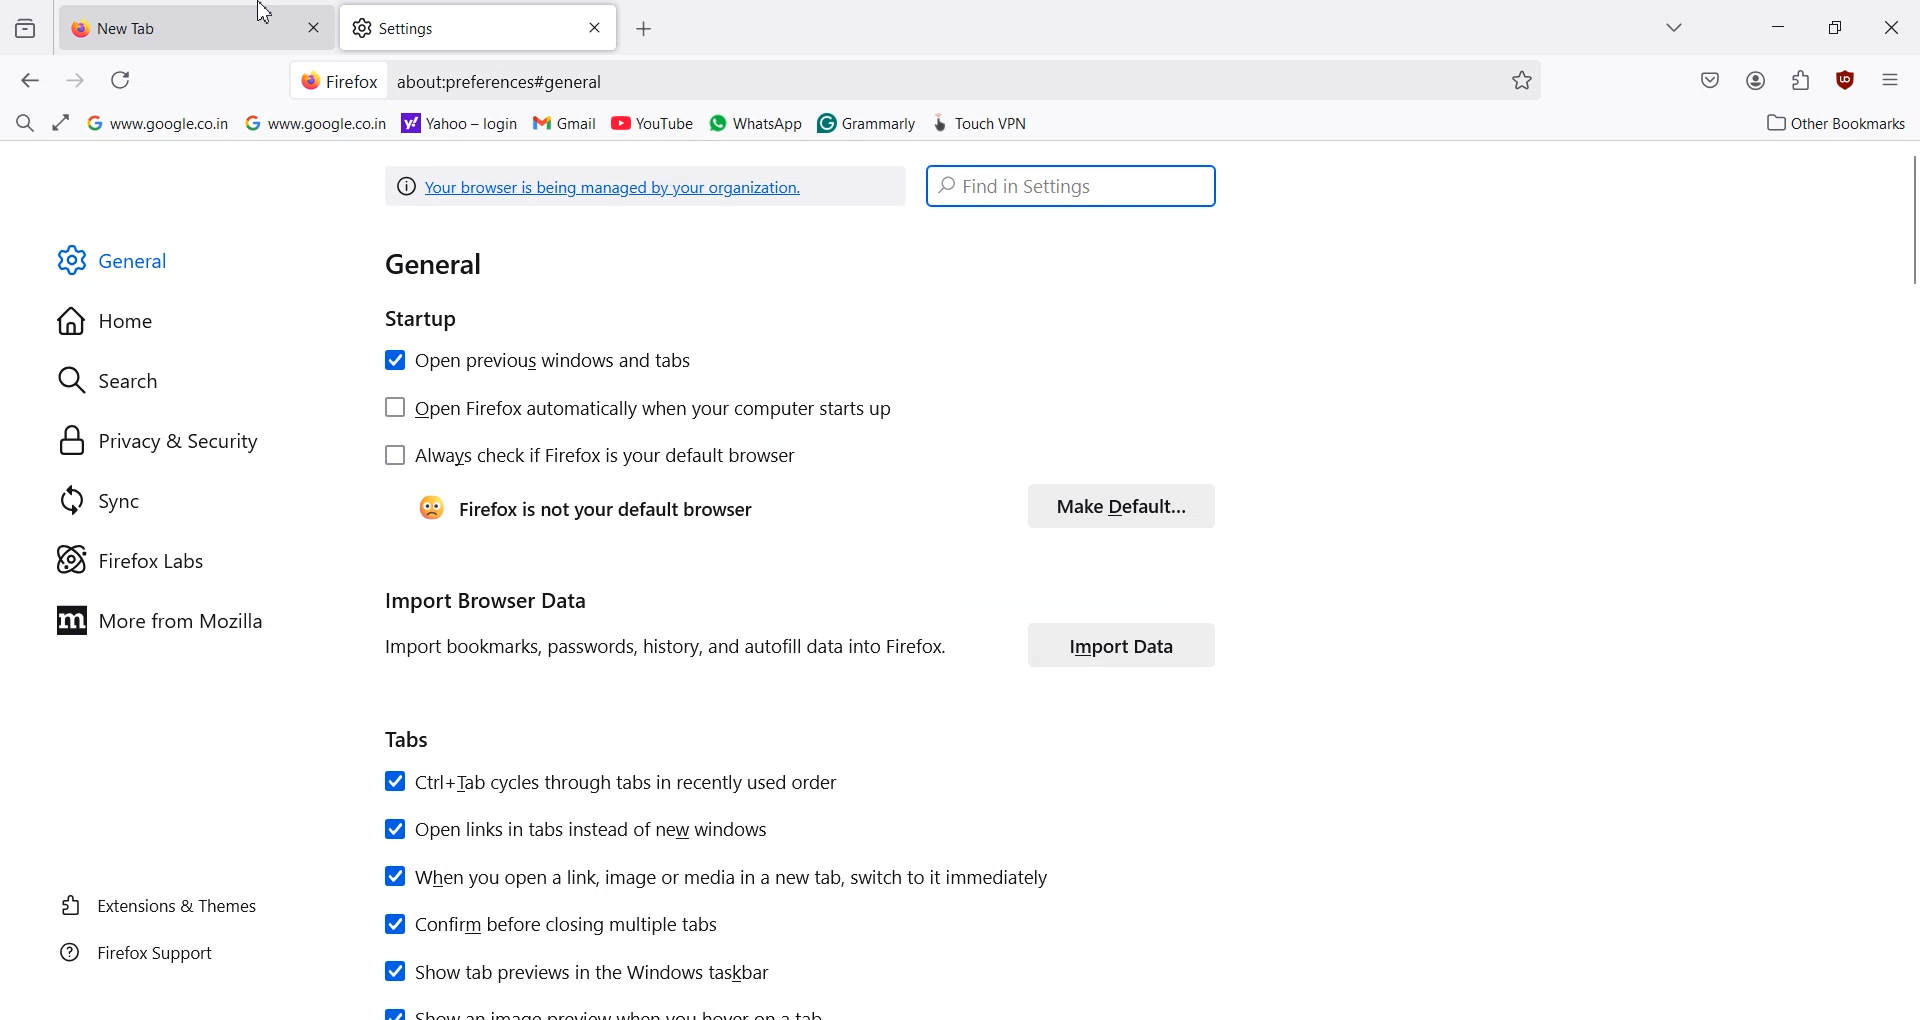  I want to click on Touch VPN Bookmark, so click(983, 120).